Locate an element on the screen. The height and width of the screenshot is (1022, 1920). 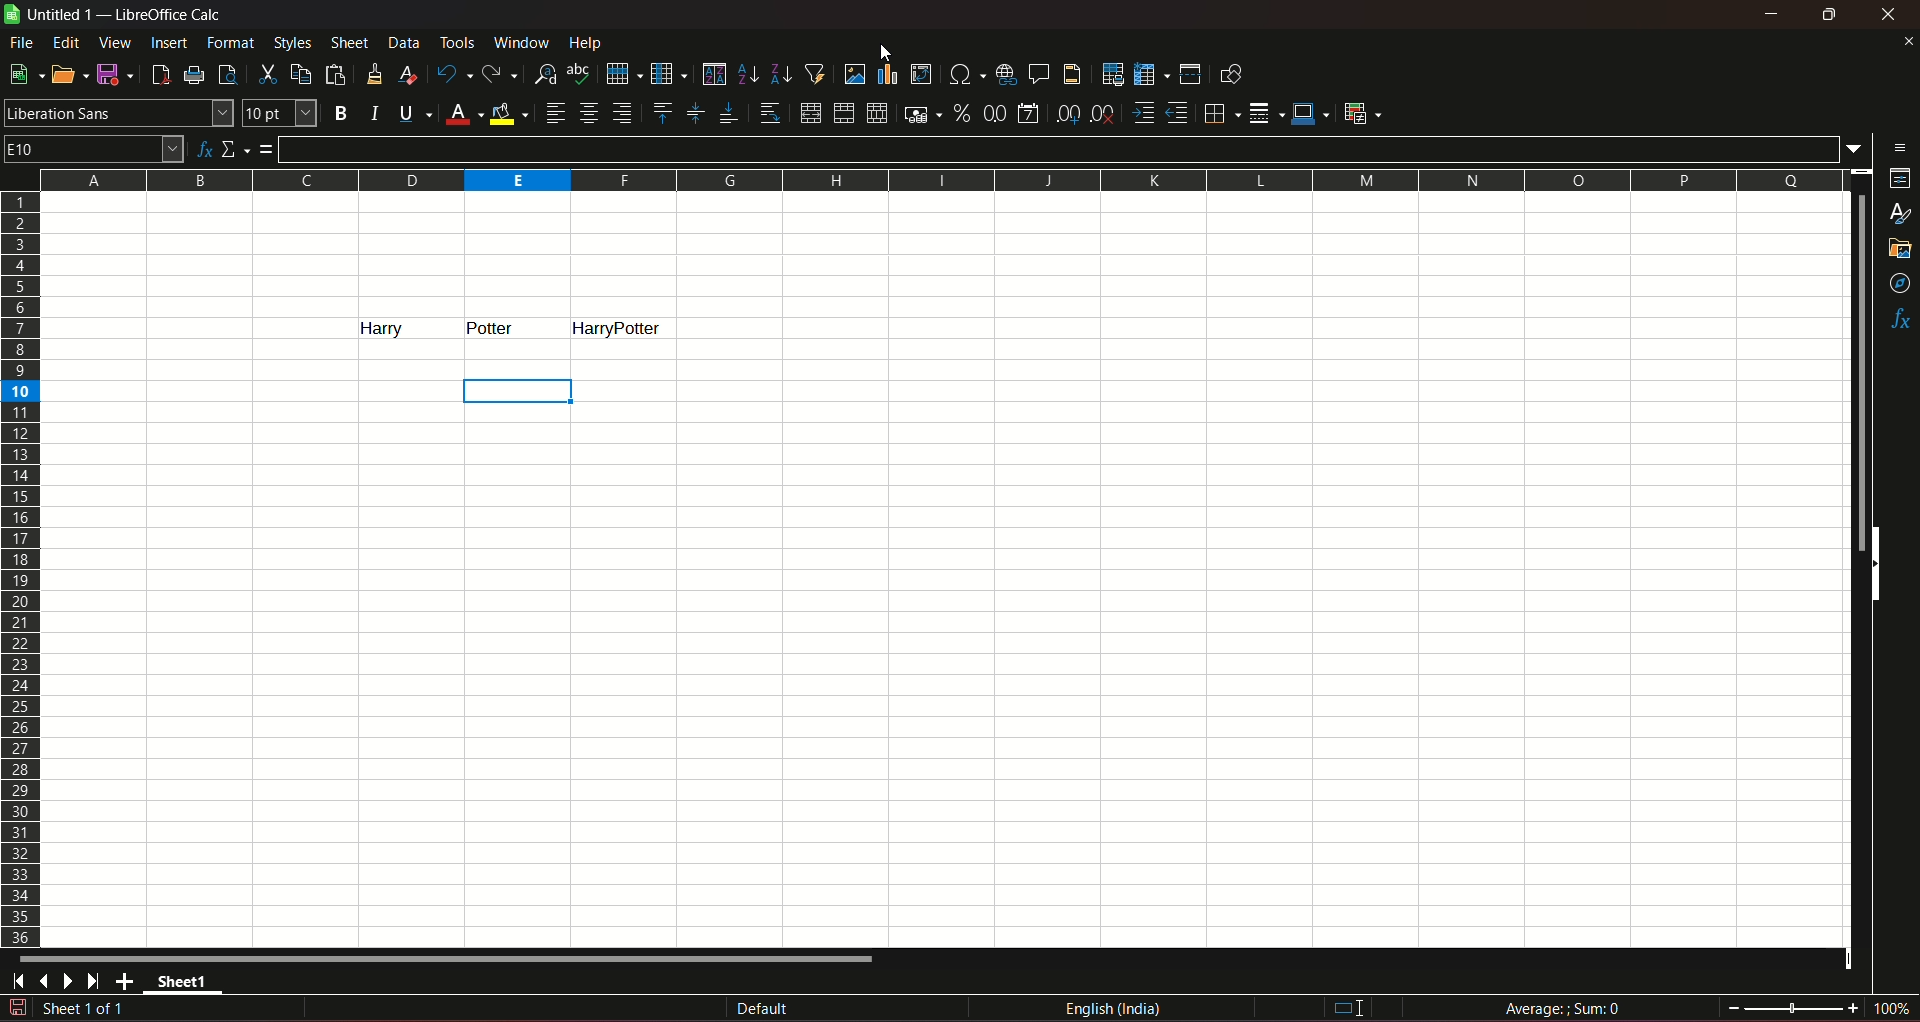
border color is located at coordinates (1311, 112).